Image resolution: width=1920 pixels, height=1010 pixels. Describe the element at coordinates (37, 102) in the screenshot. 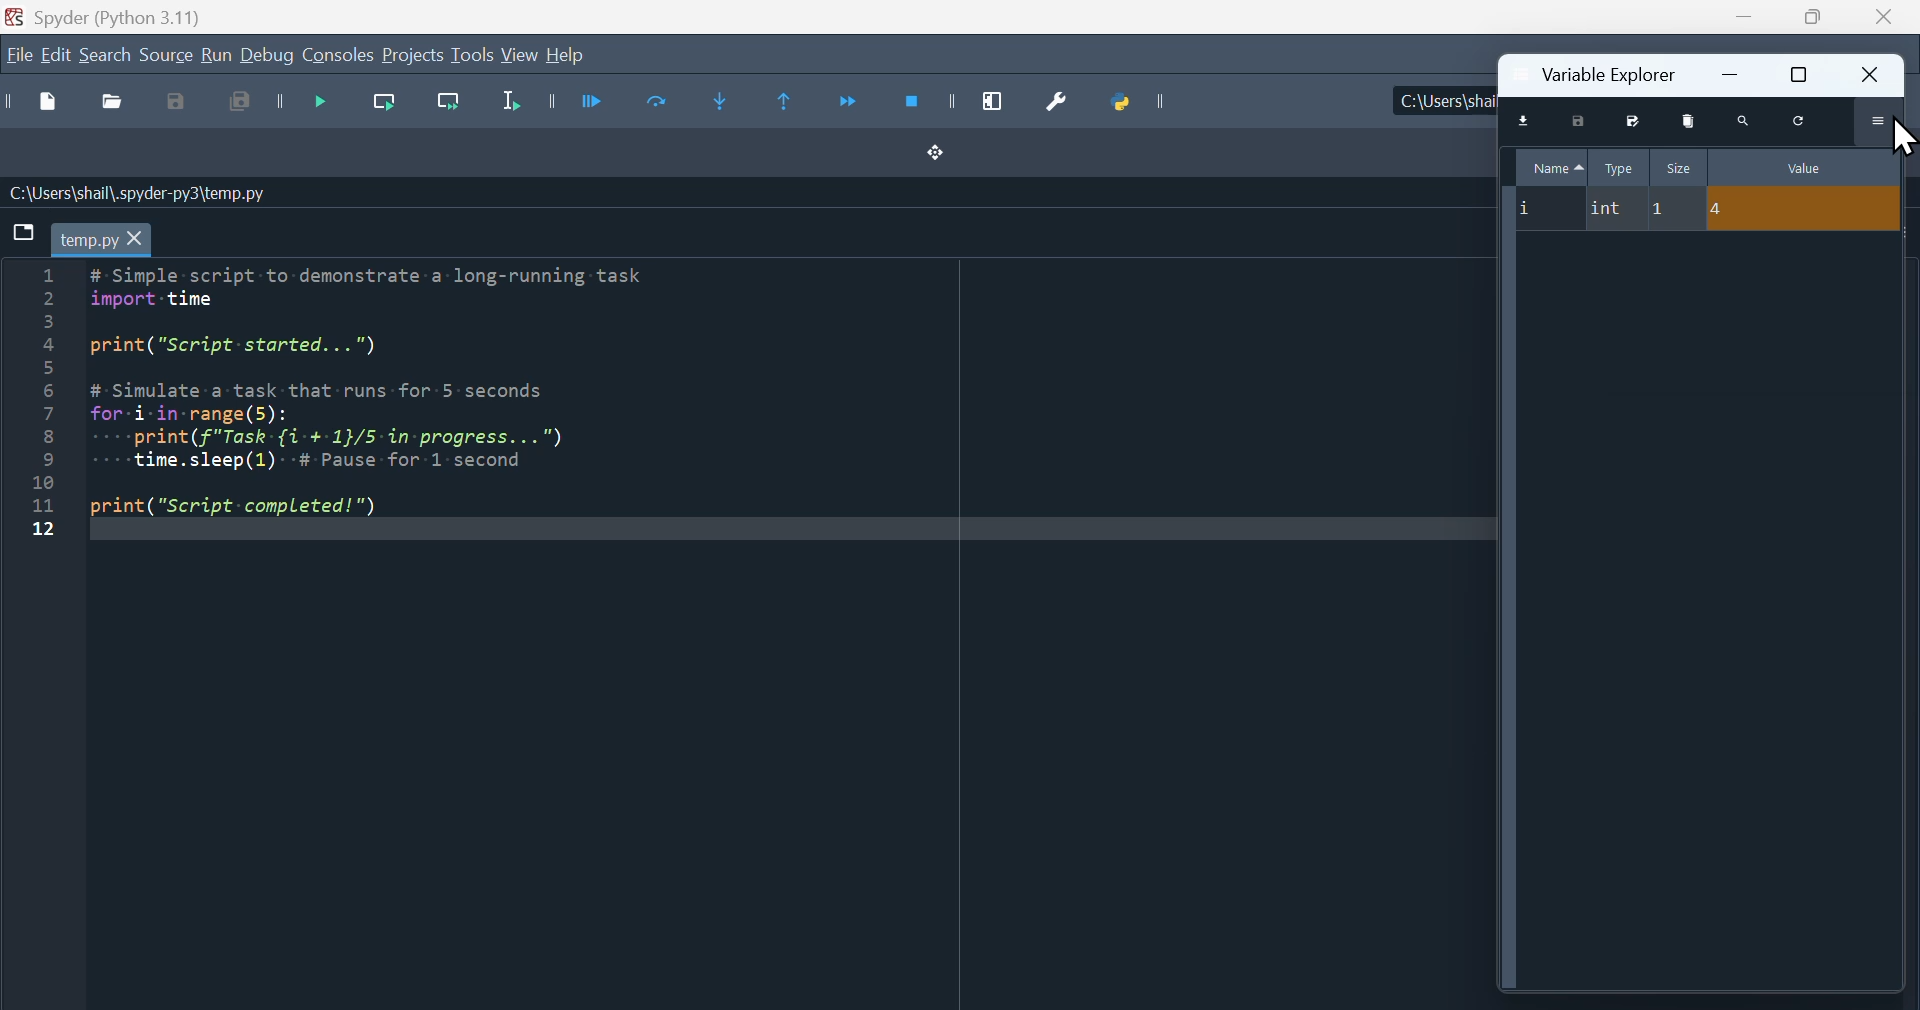

I see `New file` at that location.